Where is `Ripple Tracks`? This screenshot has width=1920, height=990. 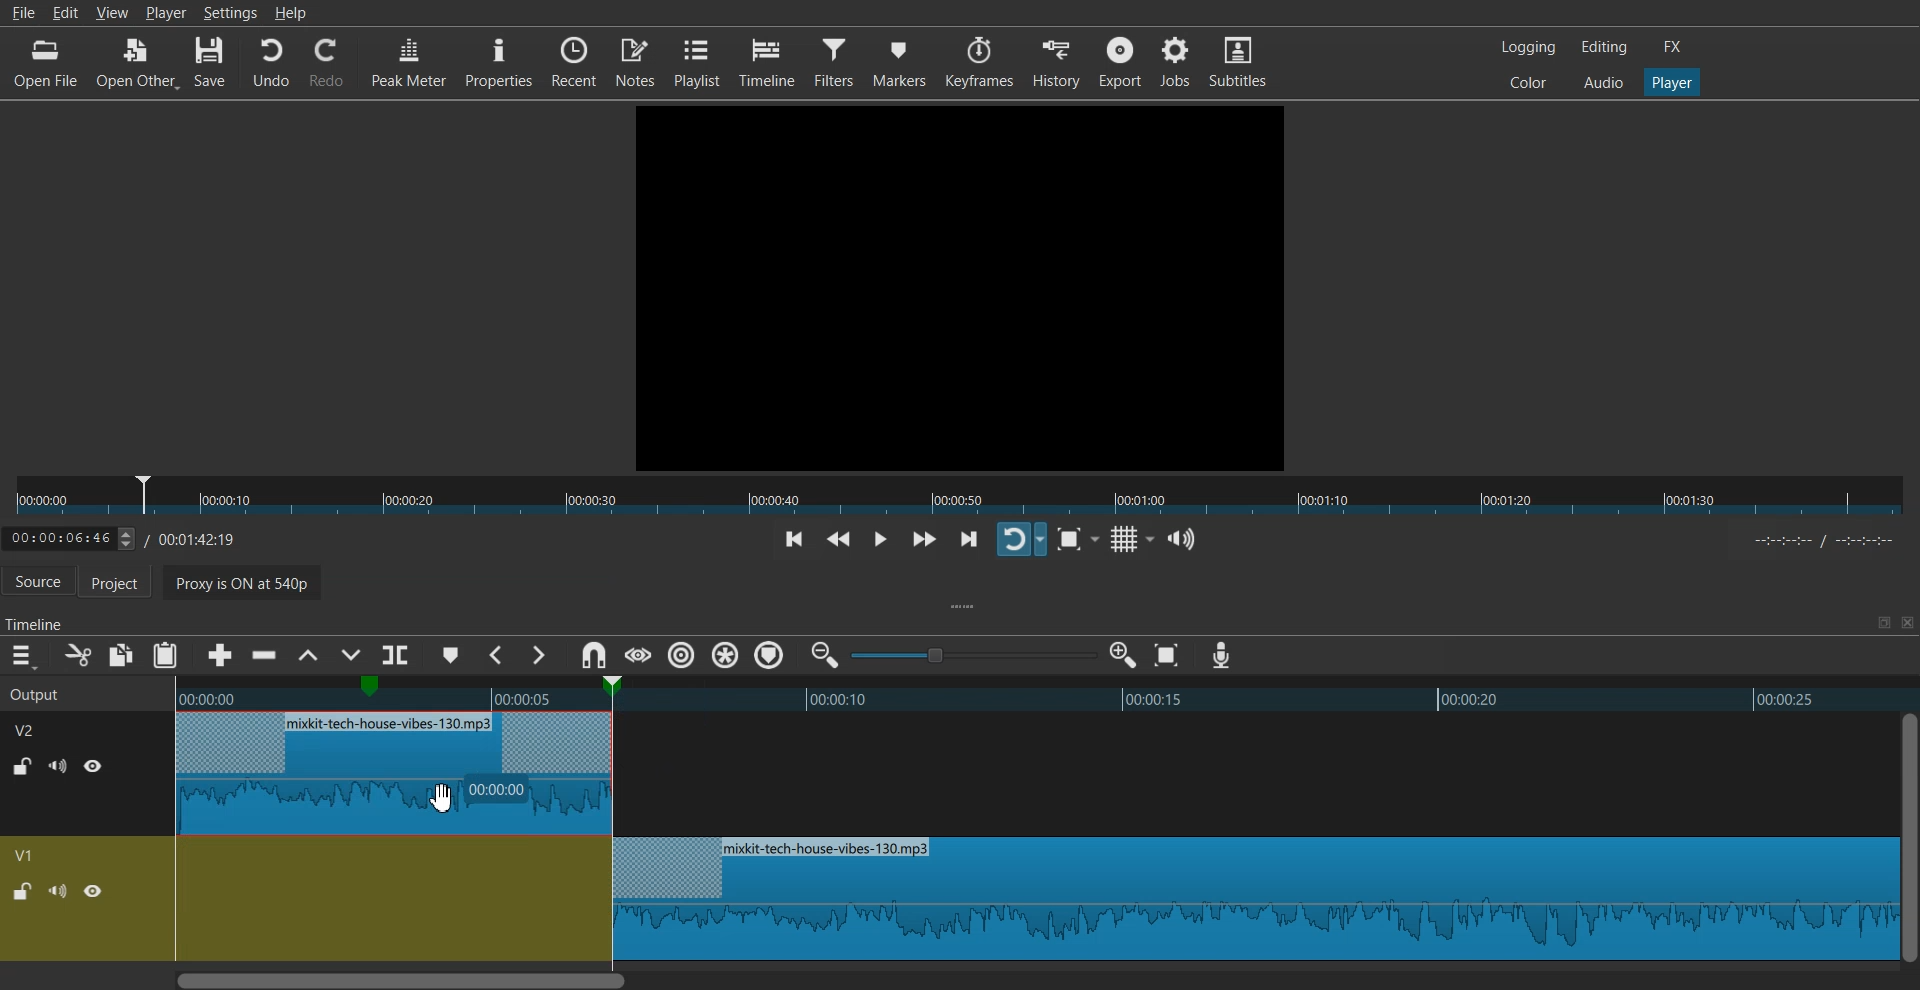
Ripple Tracks is located at coordinates (771, 656).